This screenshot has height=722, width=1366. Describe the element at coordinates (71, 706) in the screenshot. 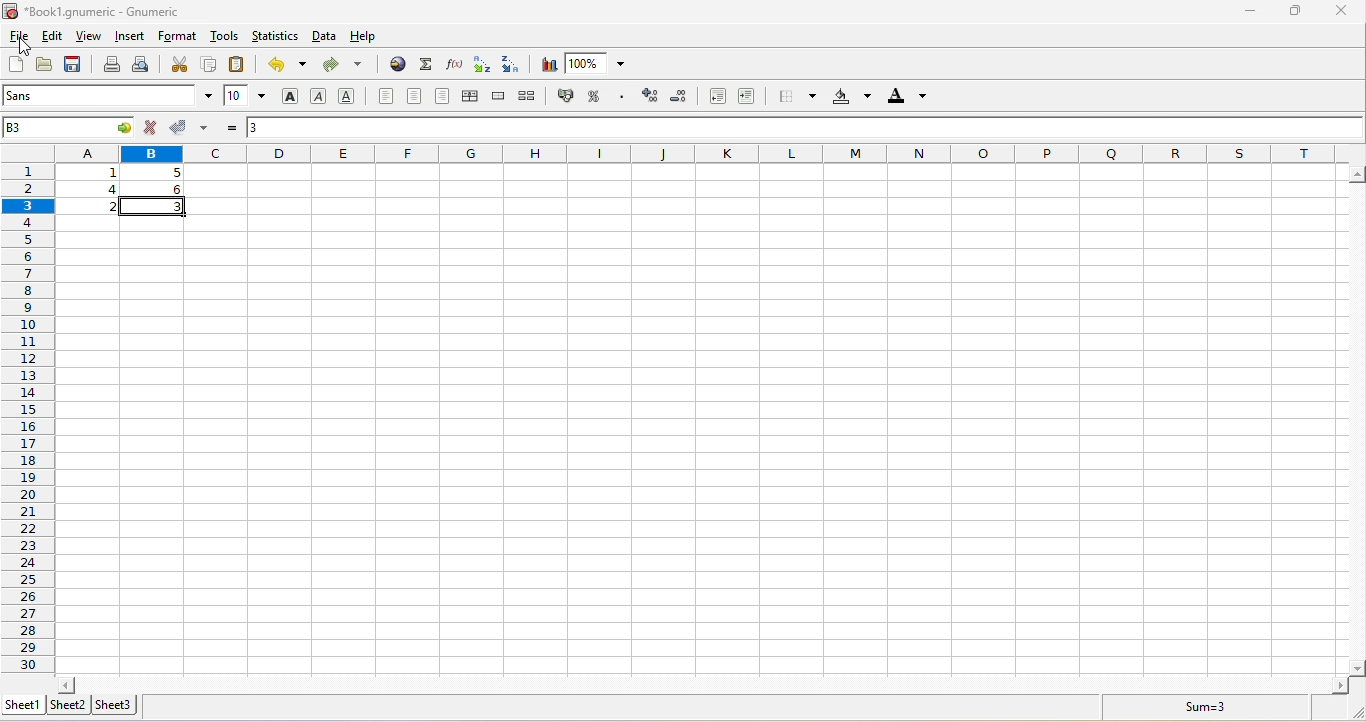

I see `sheet 2` at that location.